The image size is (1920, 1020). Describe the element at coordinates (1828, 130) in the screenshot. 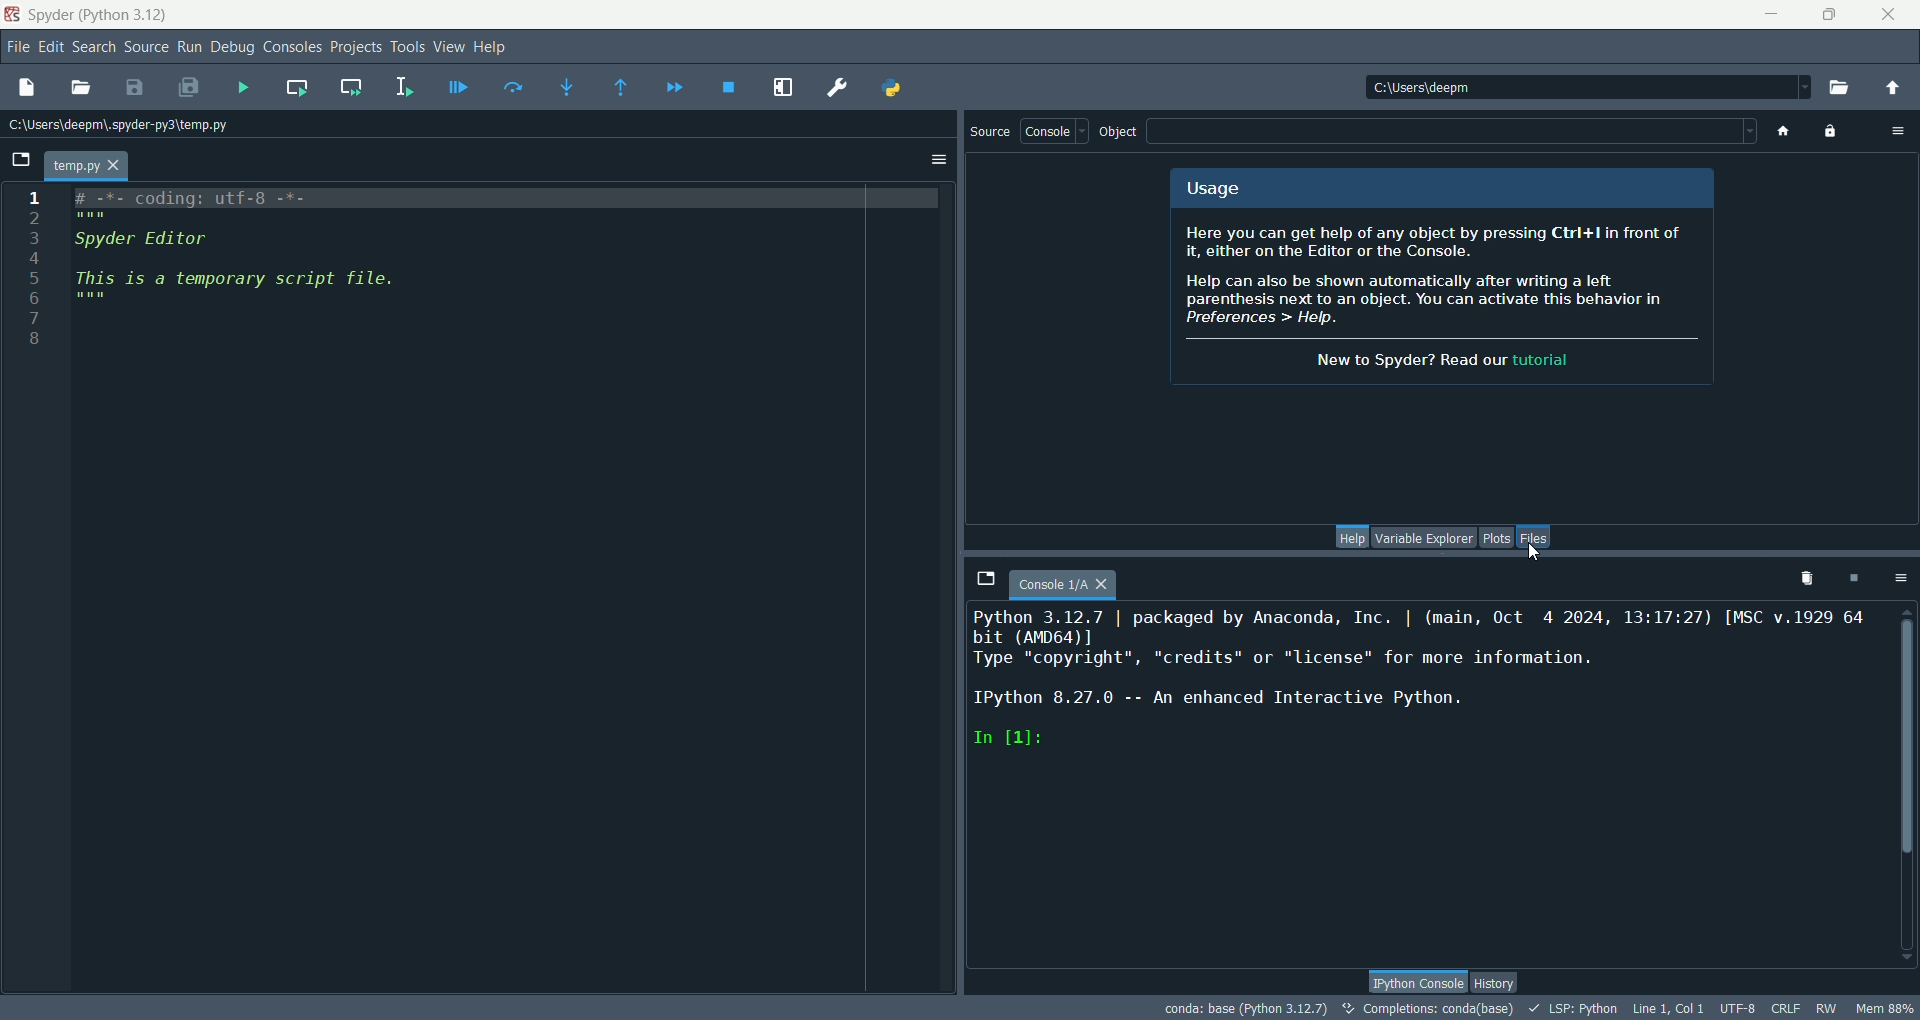

I see `lock` at that location.